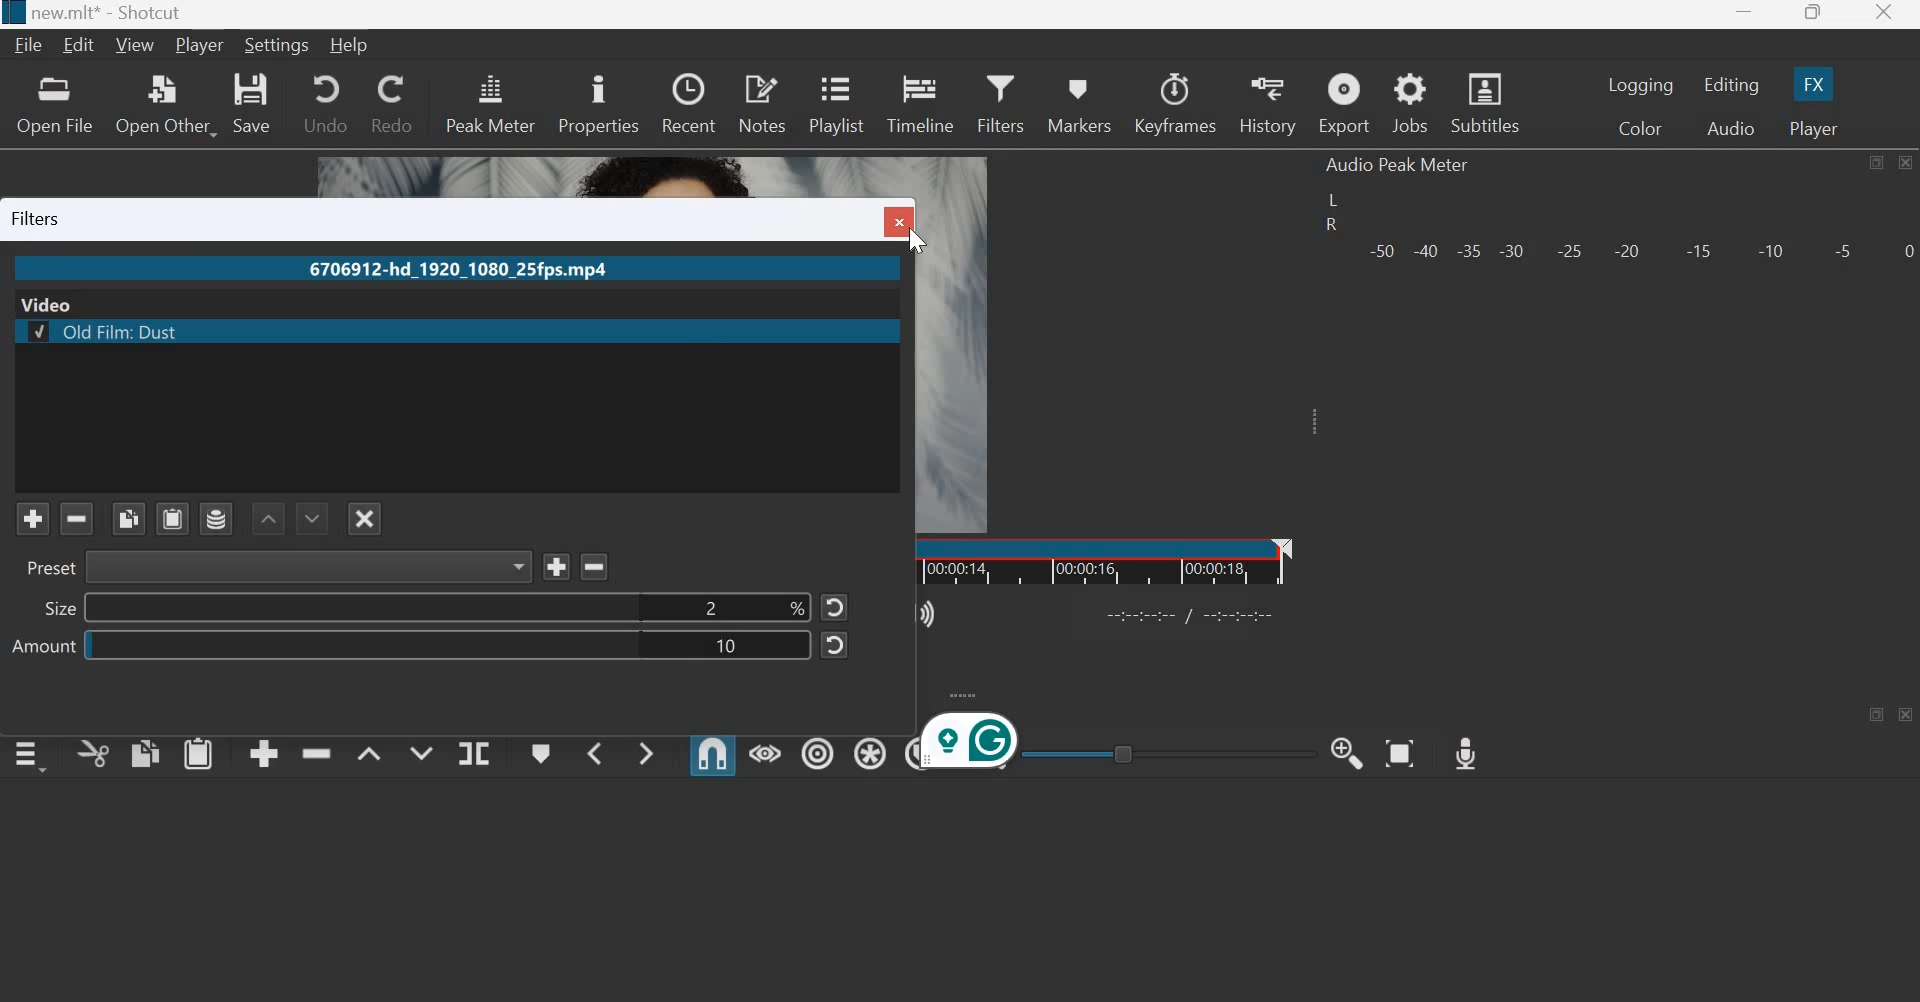  Describe the element at coordinates (834, 609) in the screenshot. I see `` at that location.